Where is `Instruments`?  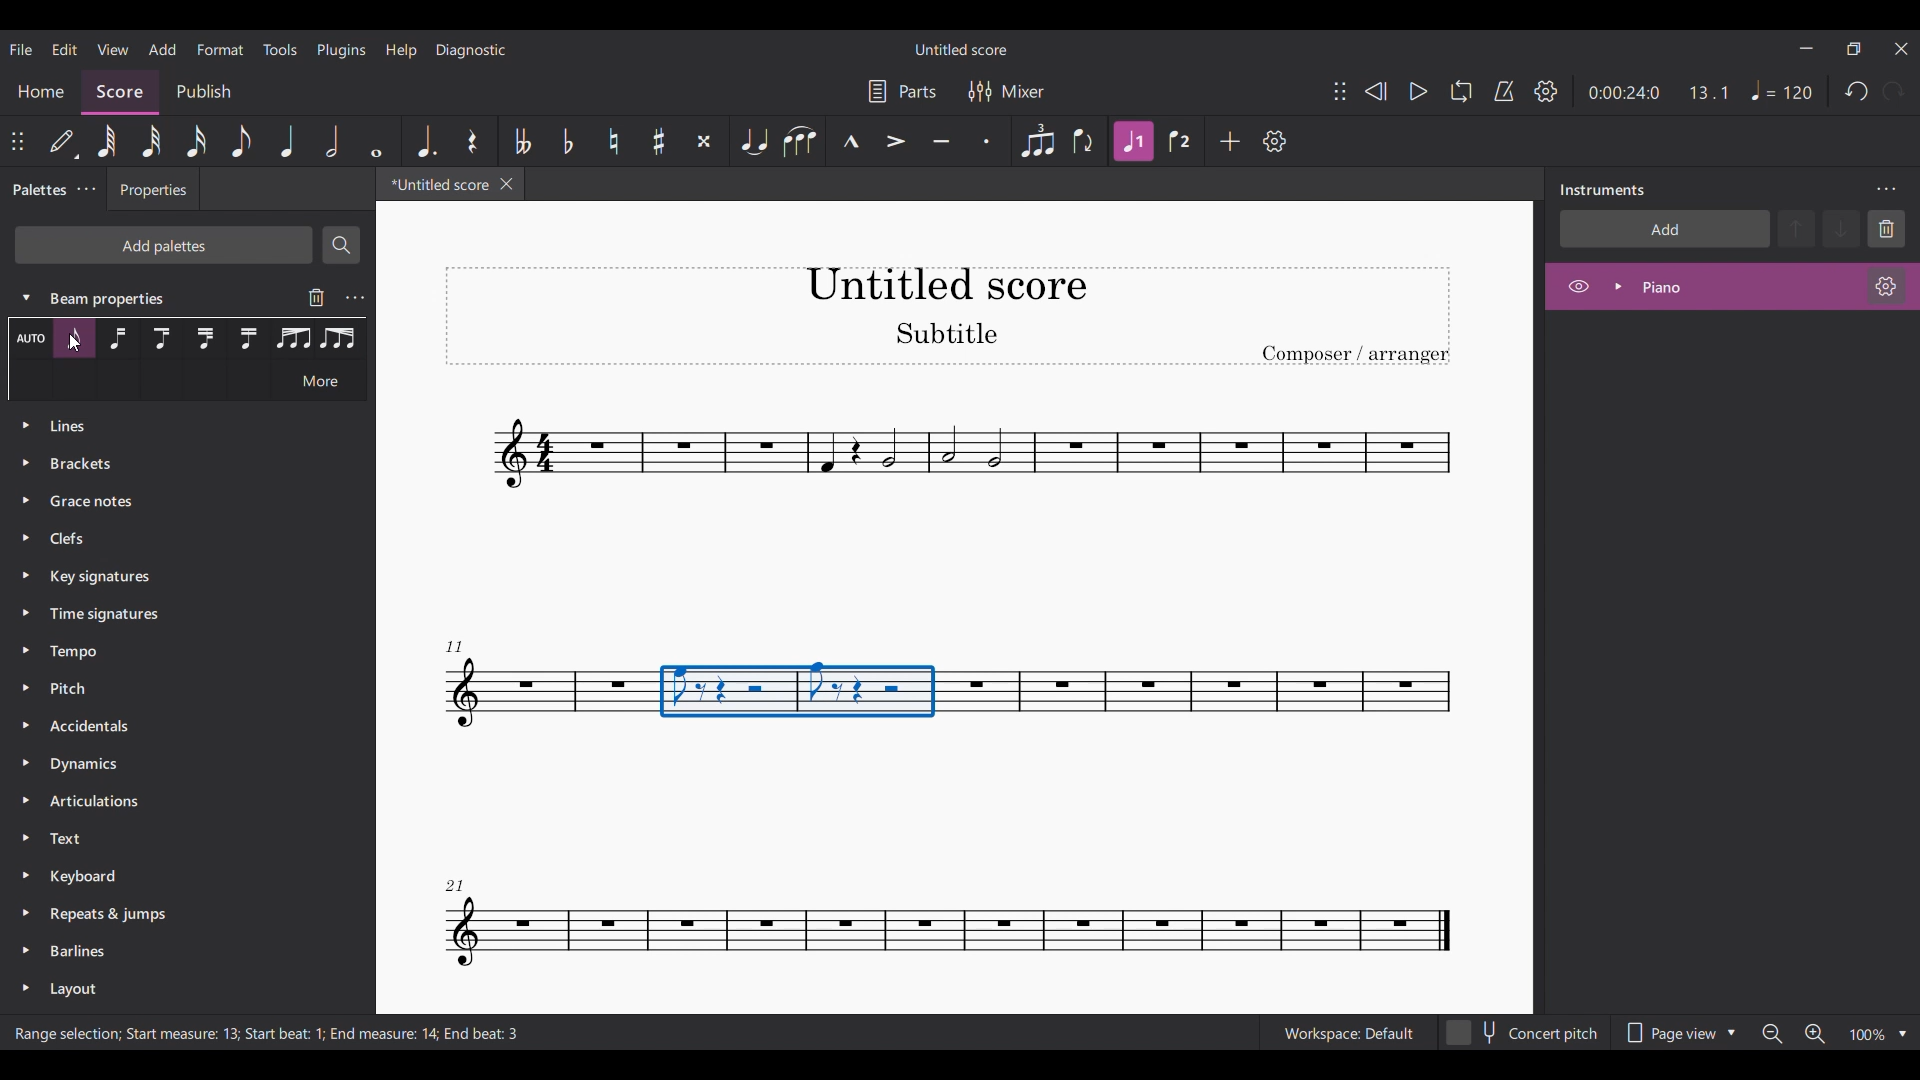
Instruments is located at coordinates (1602, 190).